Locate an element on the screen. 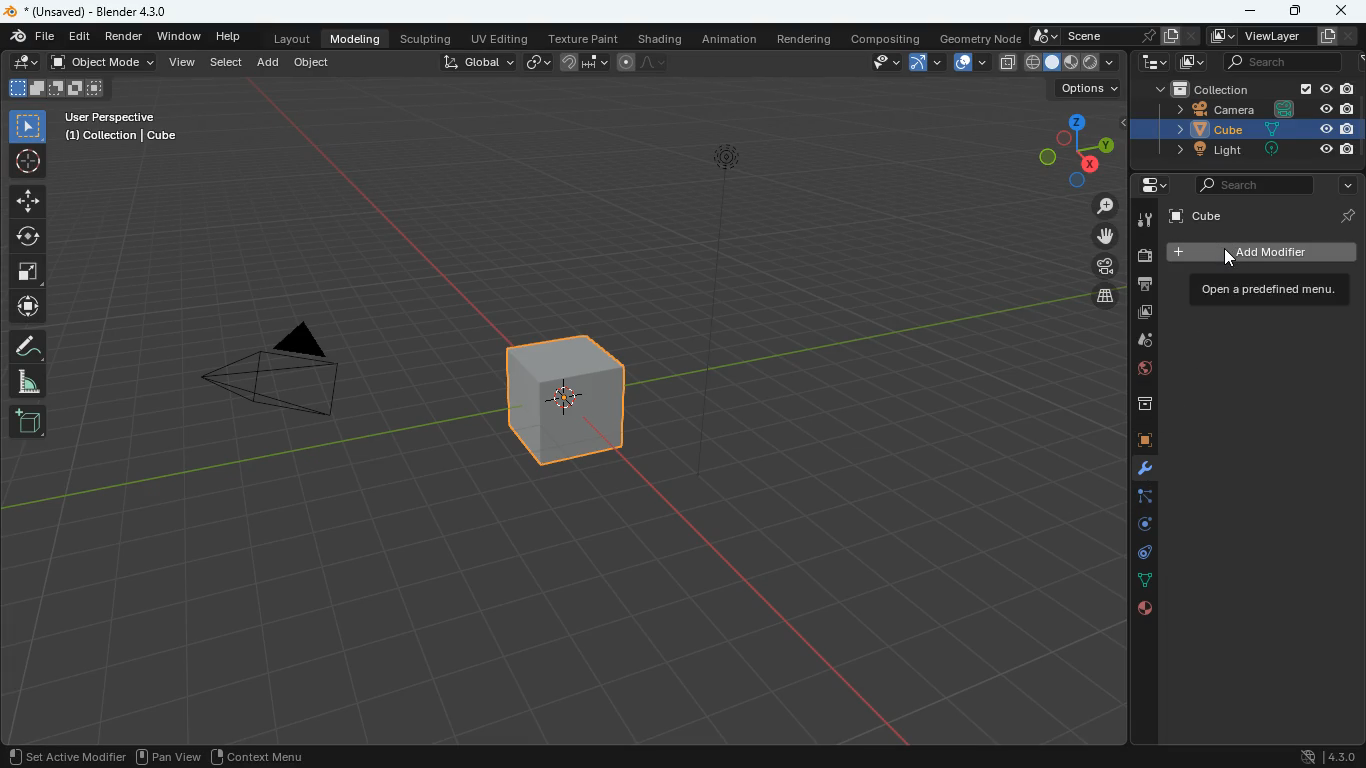 The height and width of the screenshot is (768, 1366).  is located at coordinates (69, 755).